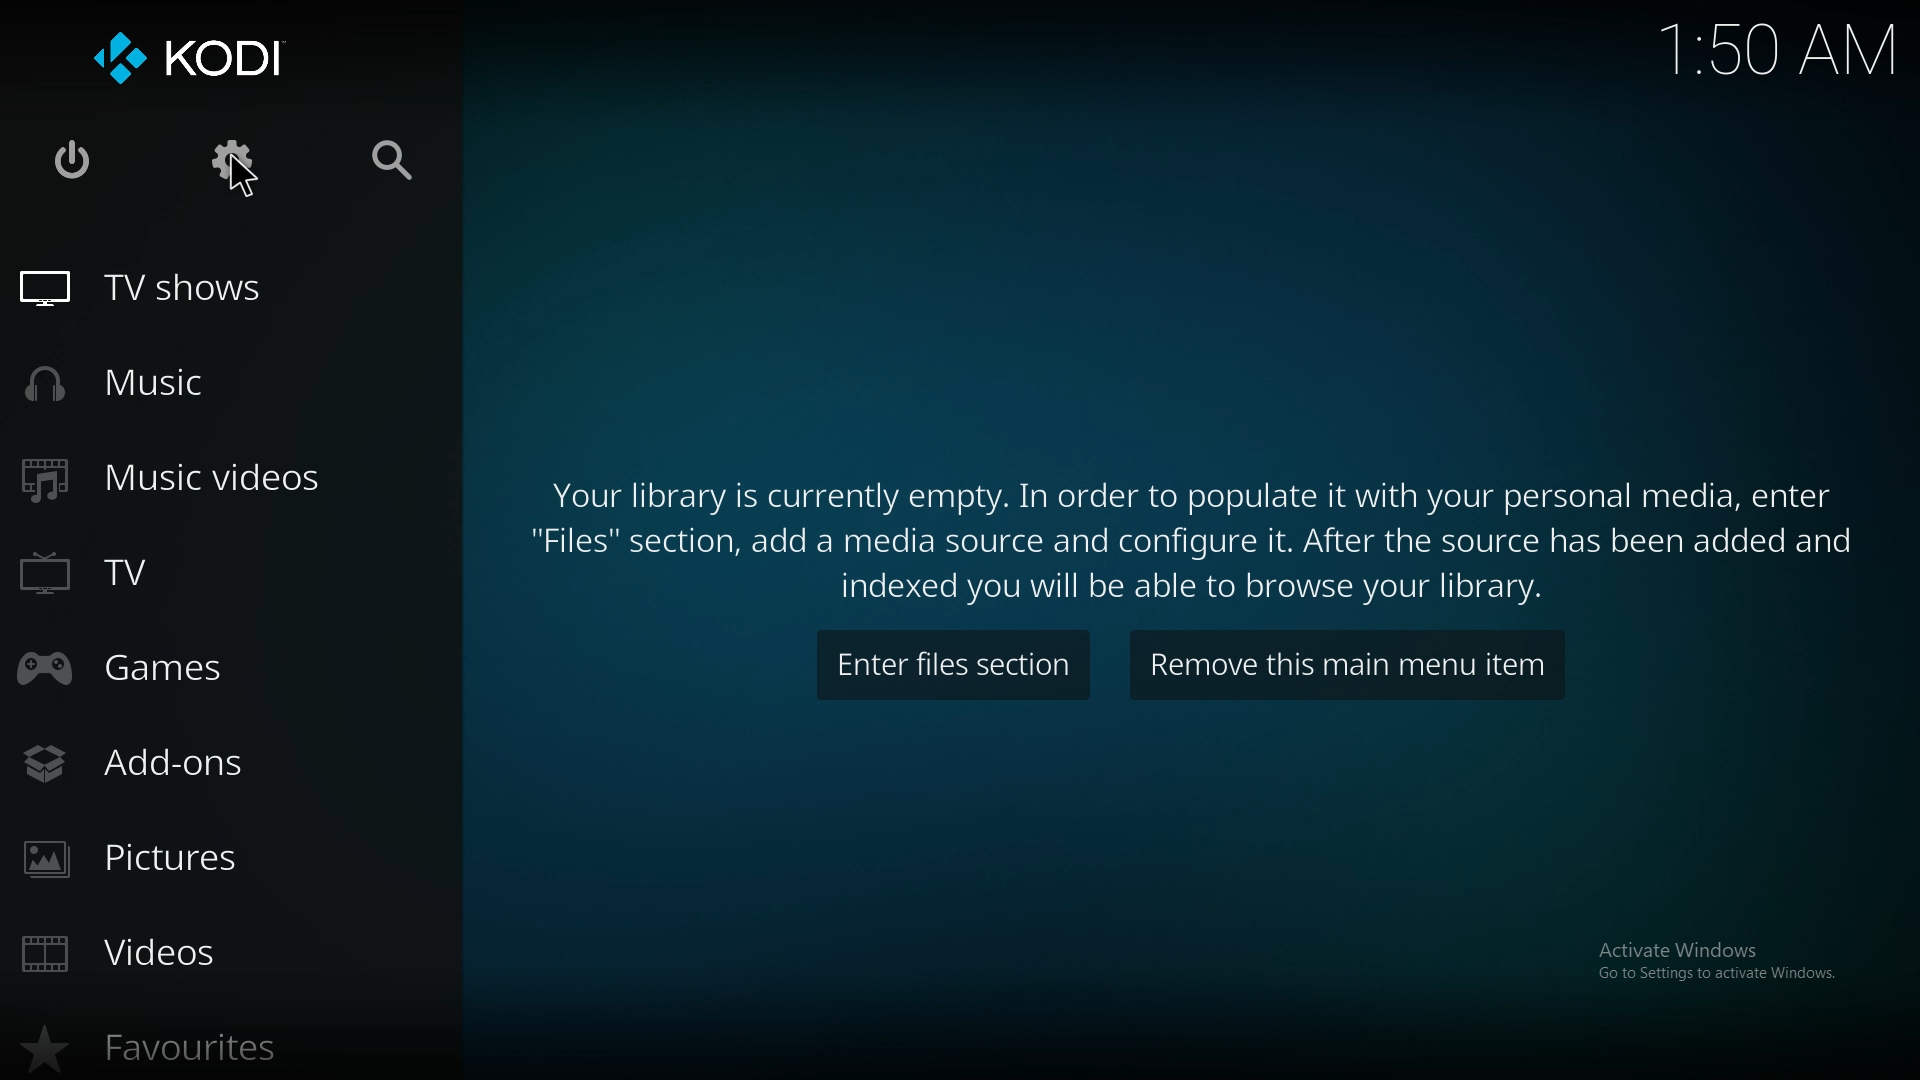 The width and height of the screenshot is (1920, 1080). Describe the element at coordinates (1721, 970) in the screenshot. I see `Activate Windows
Go to Settings to activate Windows.` at that location.